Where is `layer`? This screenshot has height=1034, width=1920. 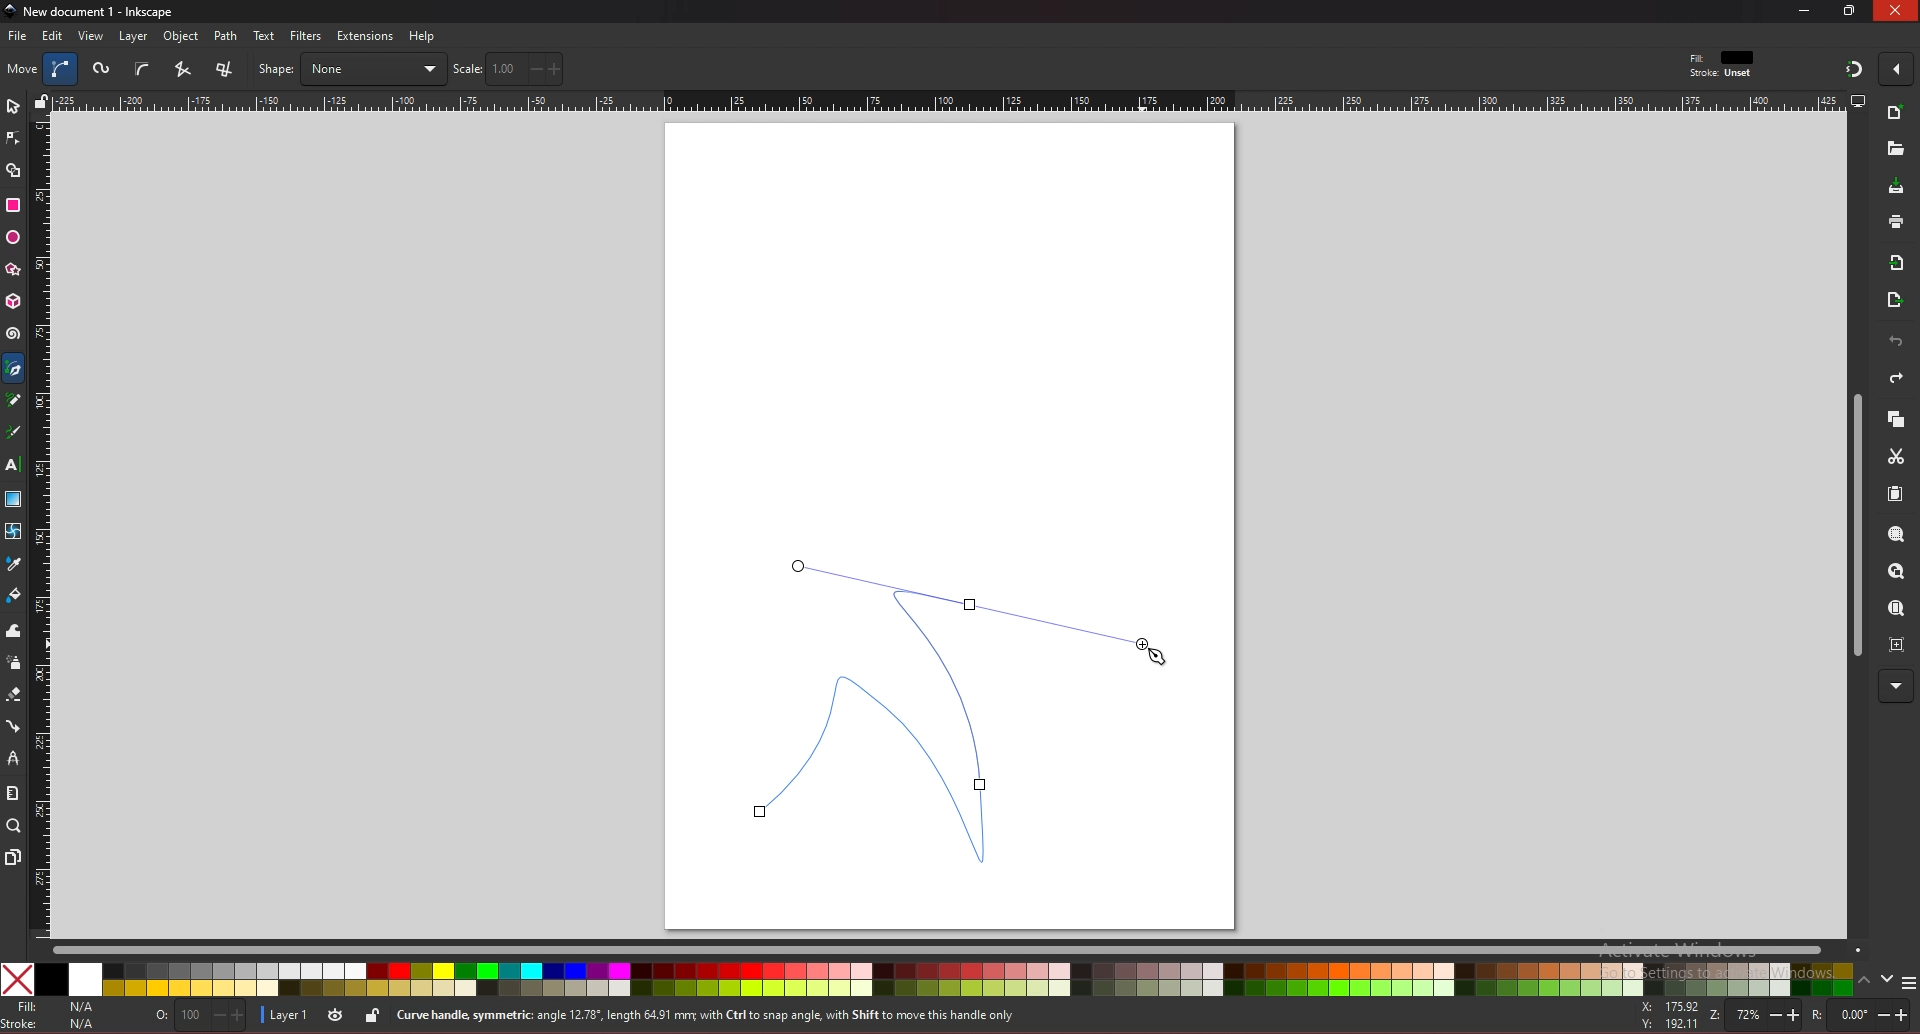
layer is located at coordinates (284, 1016).